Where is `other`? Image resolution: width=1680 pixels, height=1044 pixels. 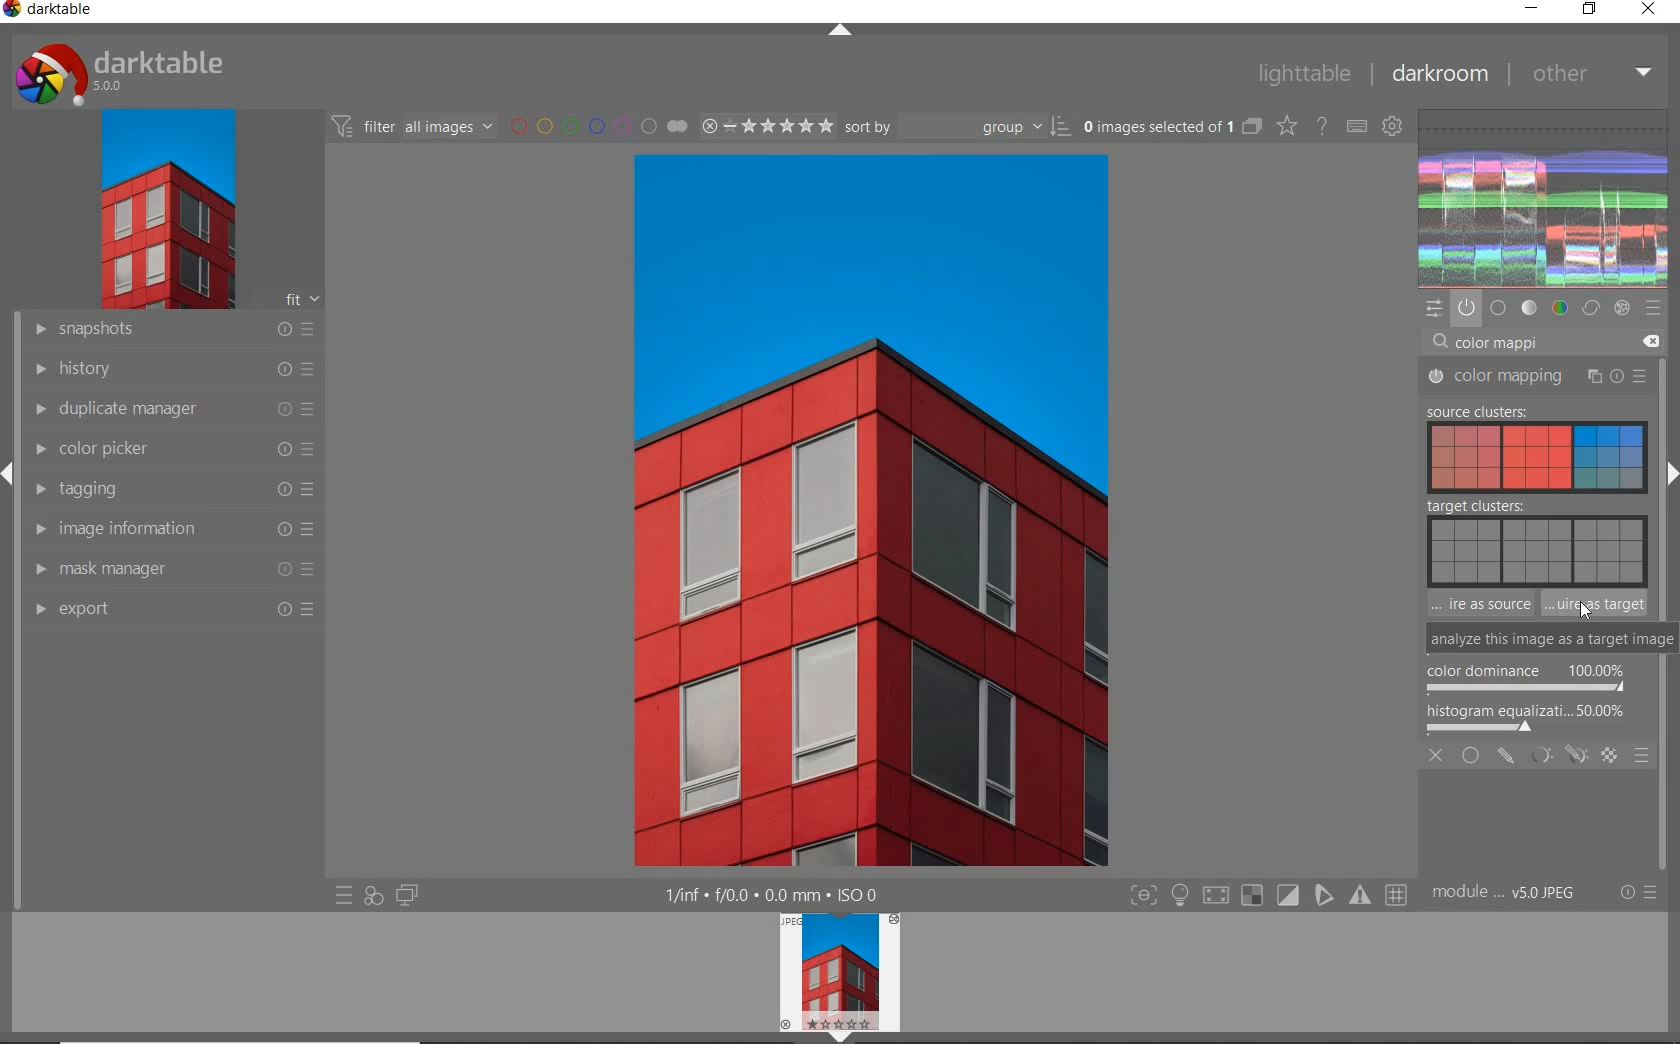
other is located at coordinates (1590, 75).